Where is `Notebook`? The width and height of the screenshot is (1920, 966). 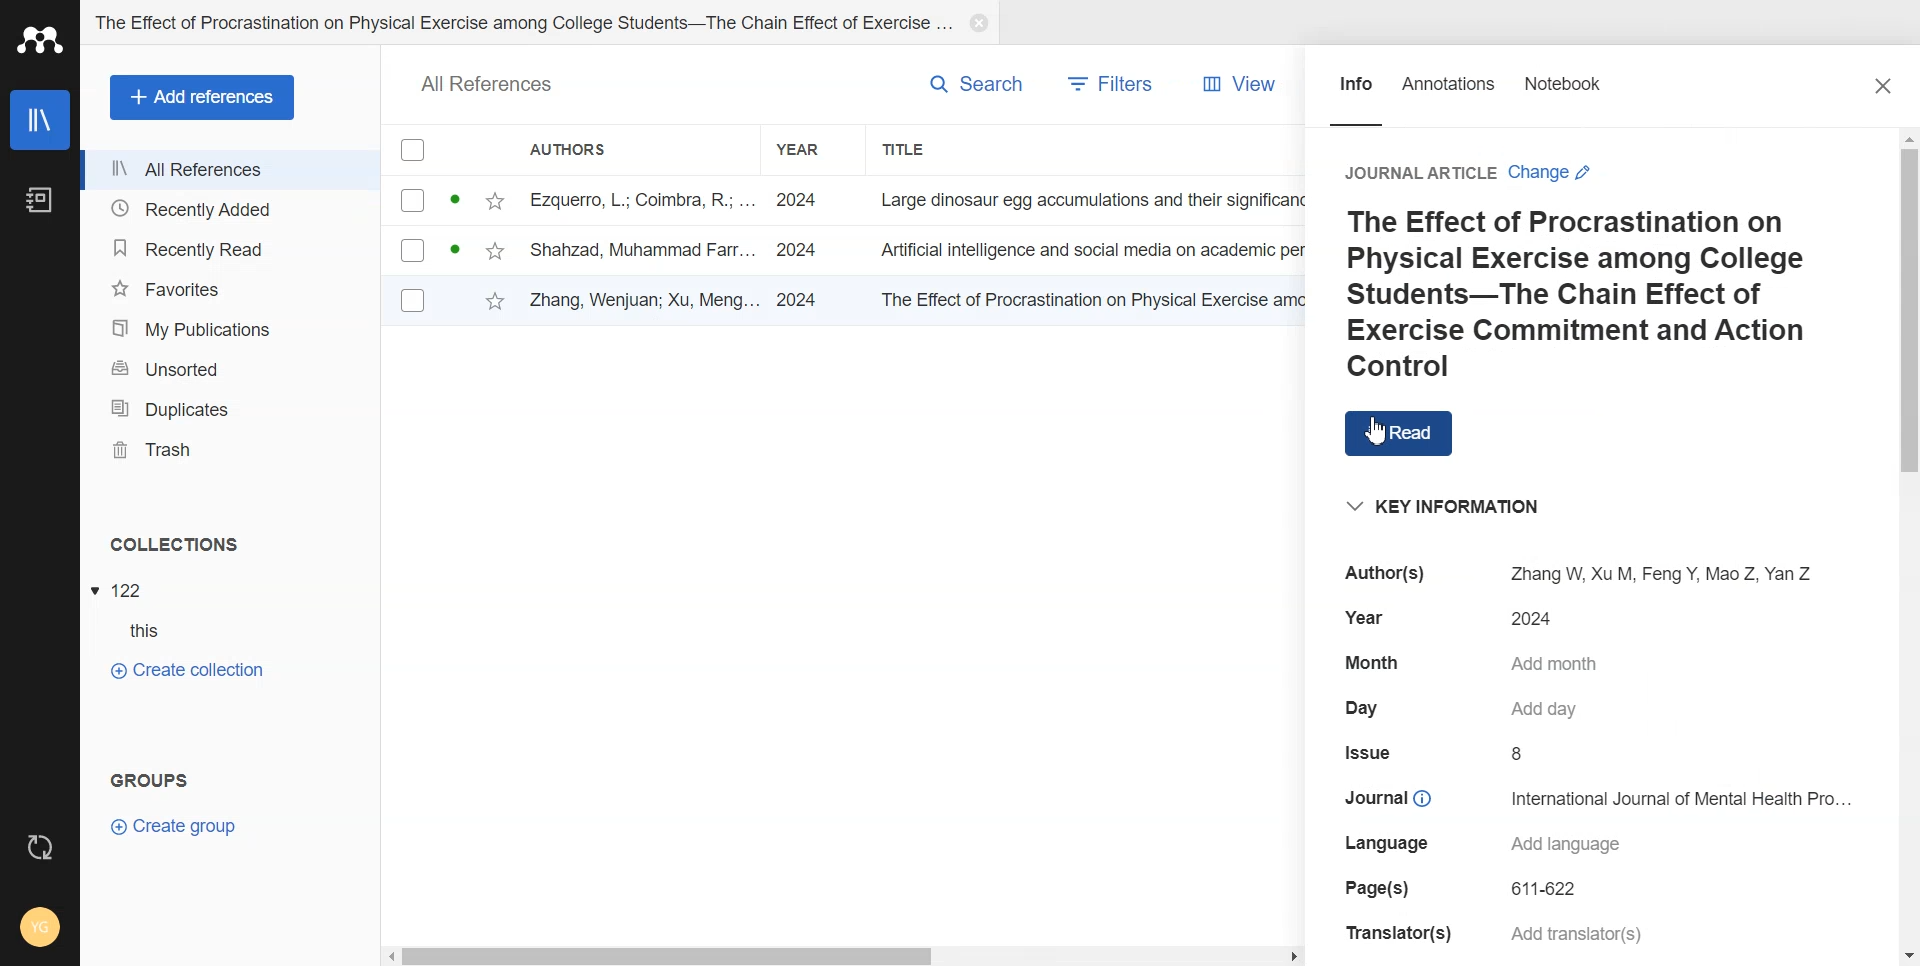 Notebook is located at coordinates (39, 199).